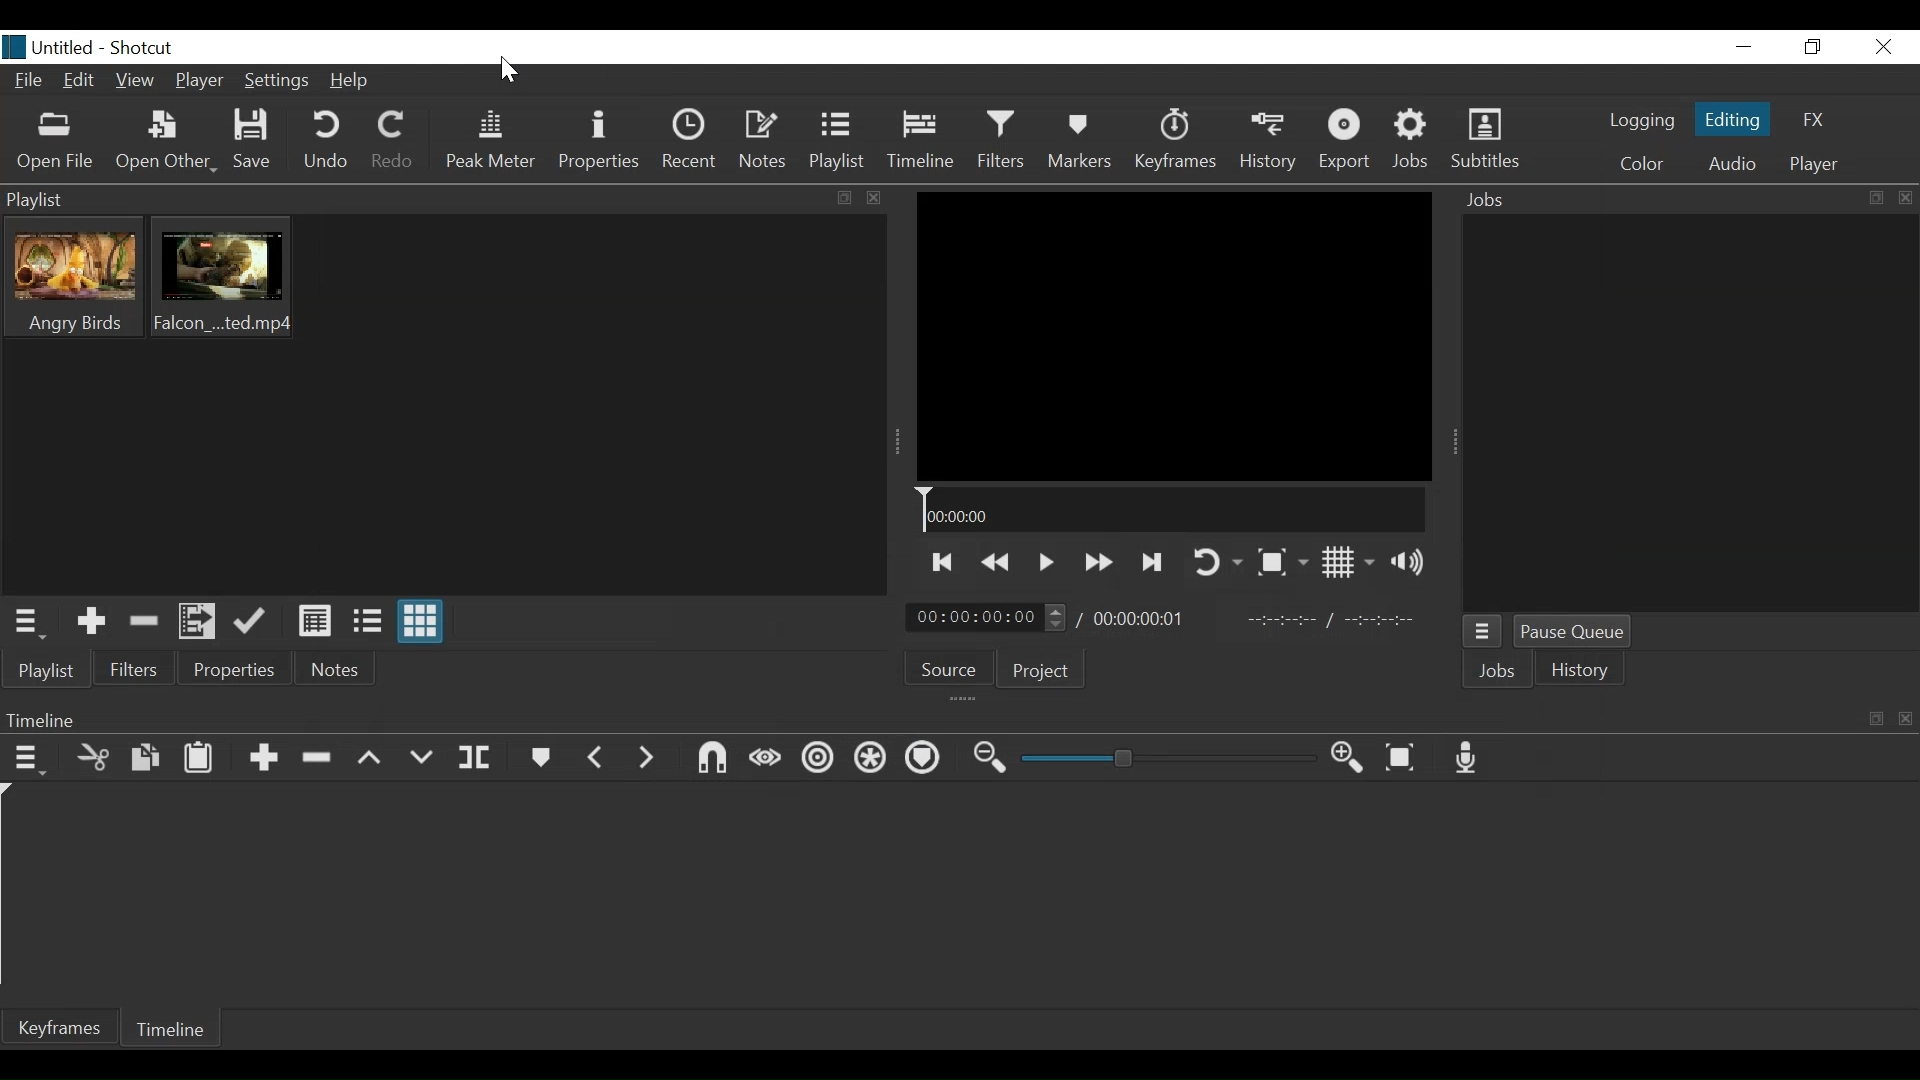 This screenshot has width=1920, height=1080. What do you see at coordinates (1417, 139) in the screenshot?
I see `Jobs` at bounding box center [1417, 139].